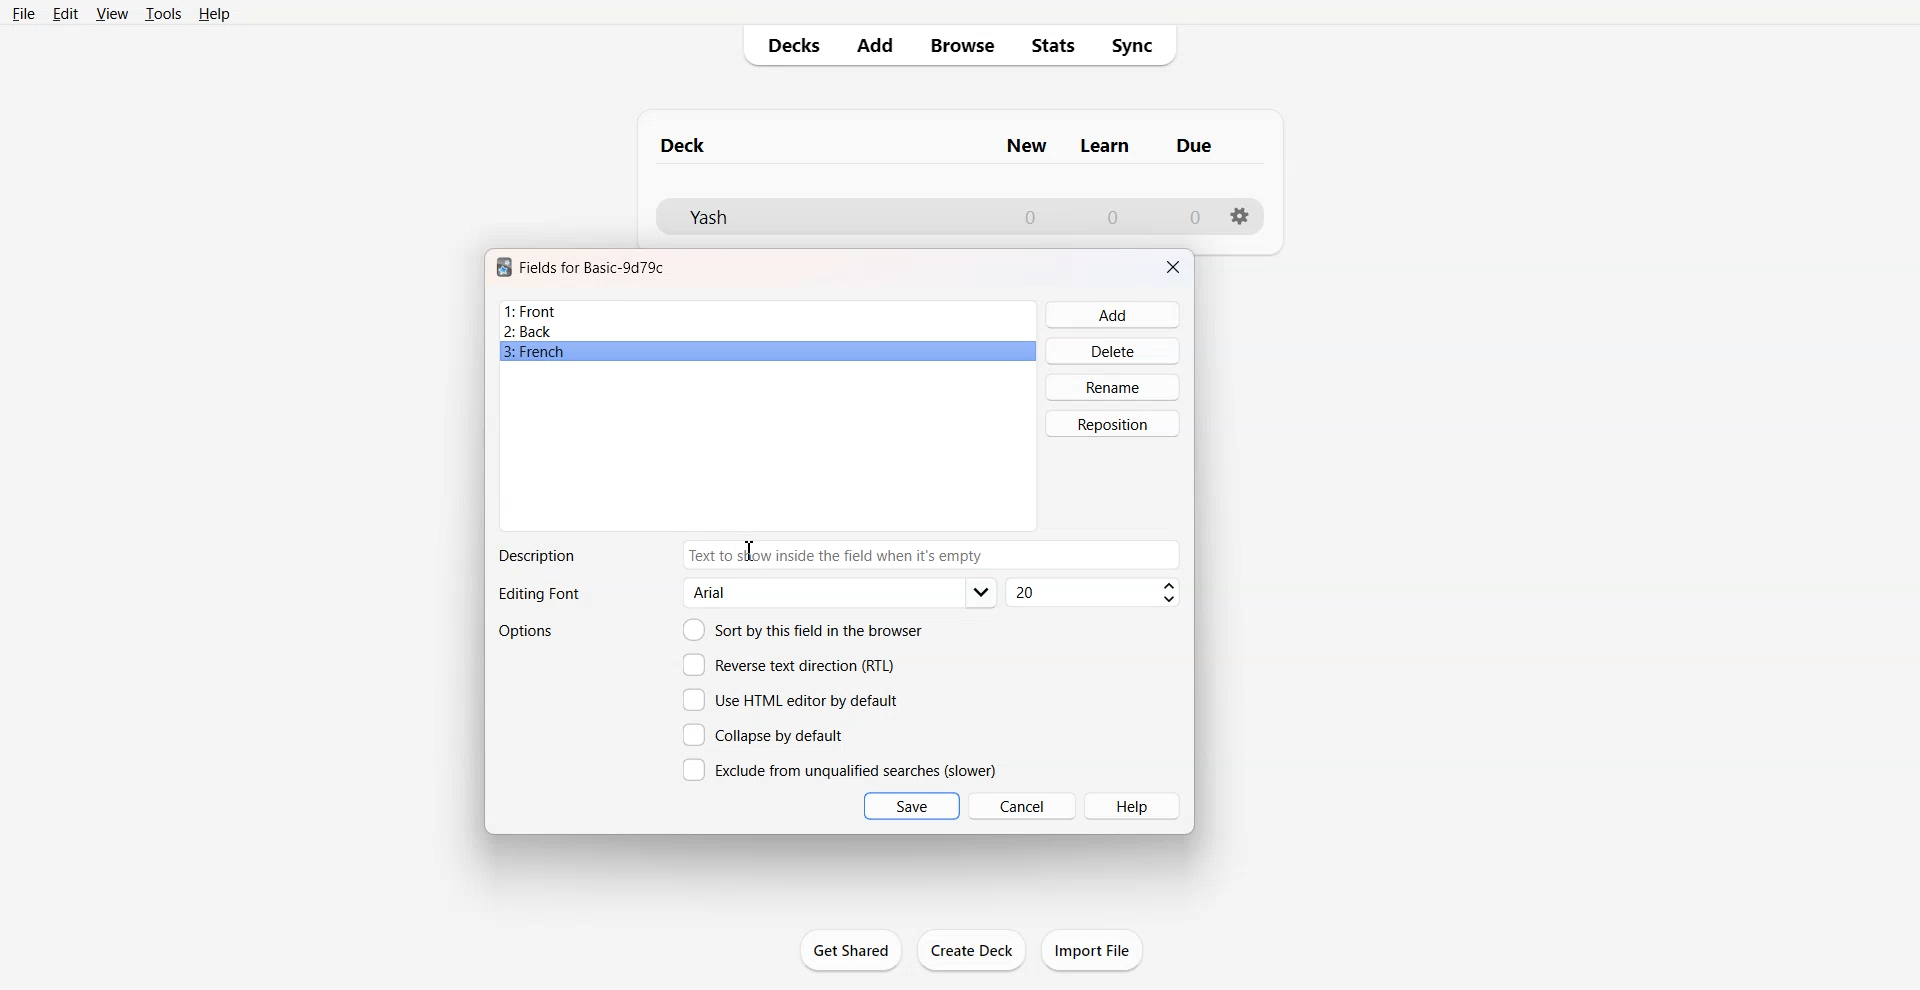  Describe the element at coordinates (803, 629) in the screenshot. I see `Sort by this field in the browser` at that location.